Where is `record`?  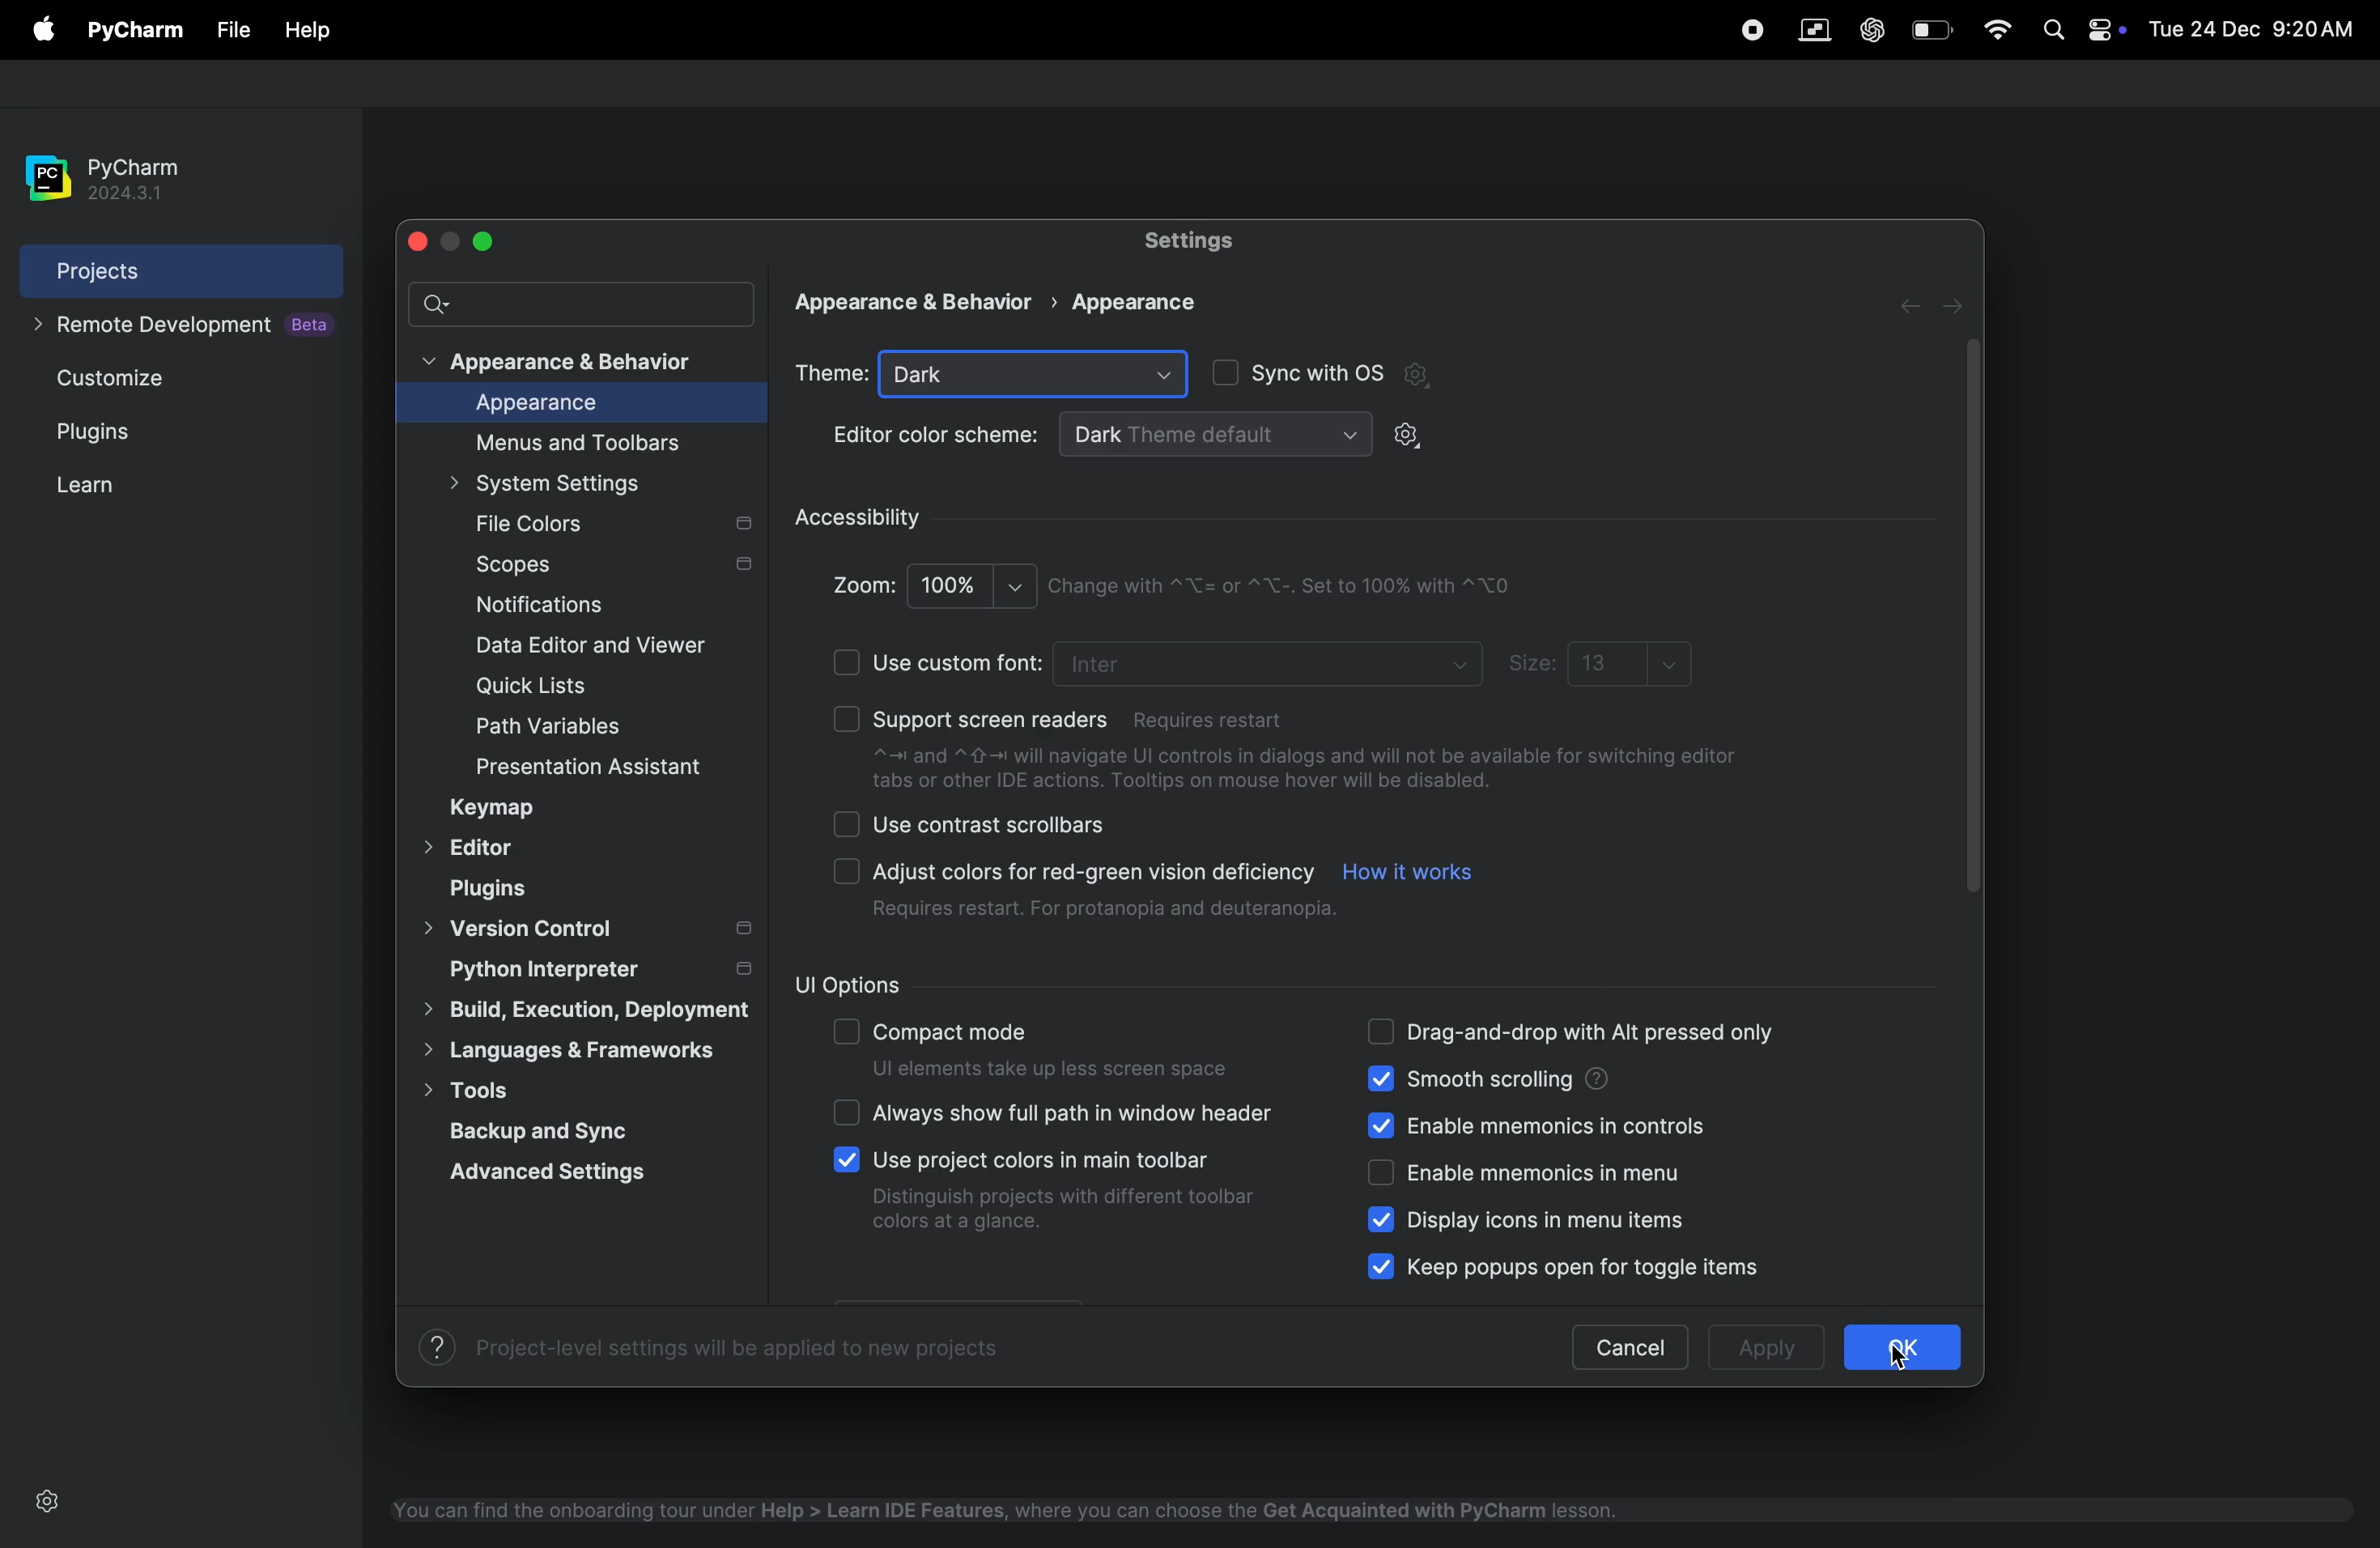 record is located at coordinates (1741, 28).